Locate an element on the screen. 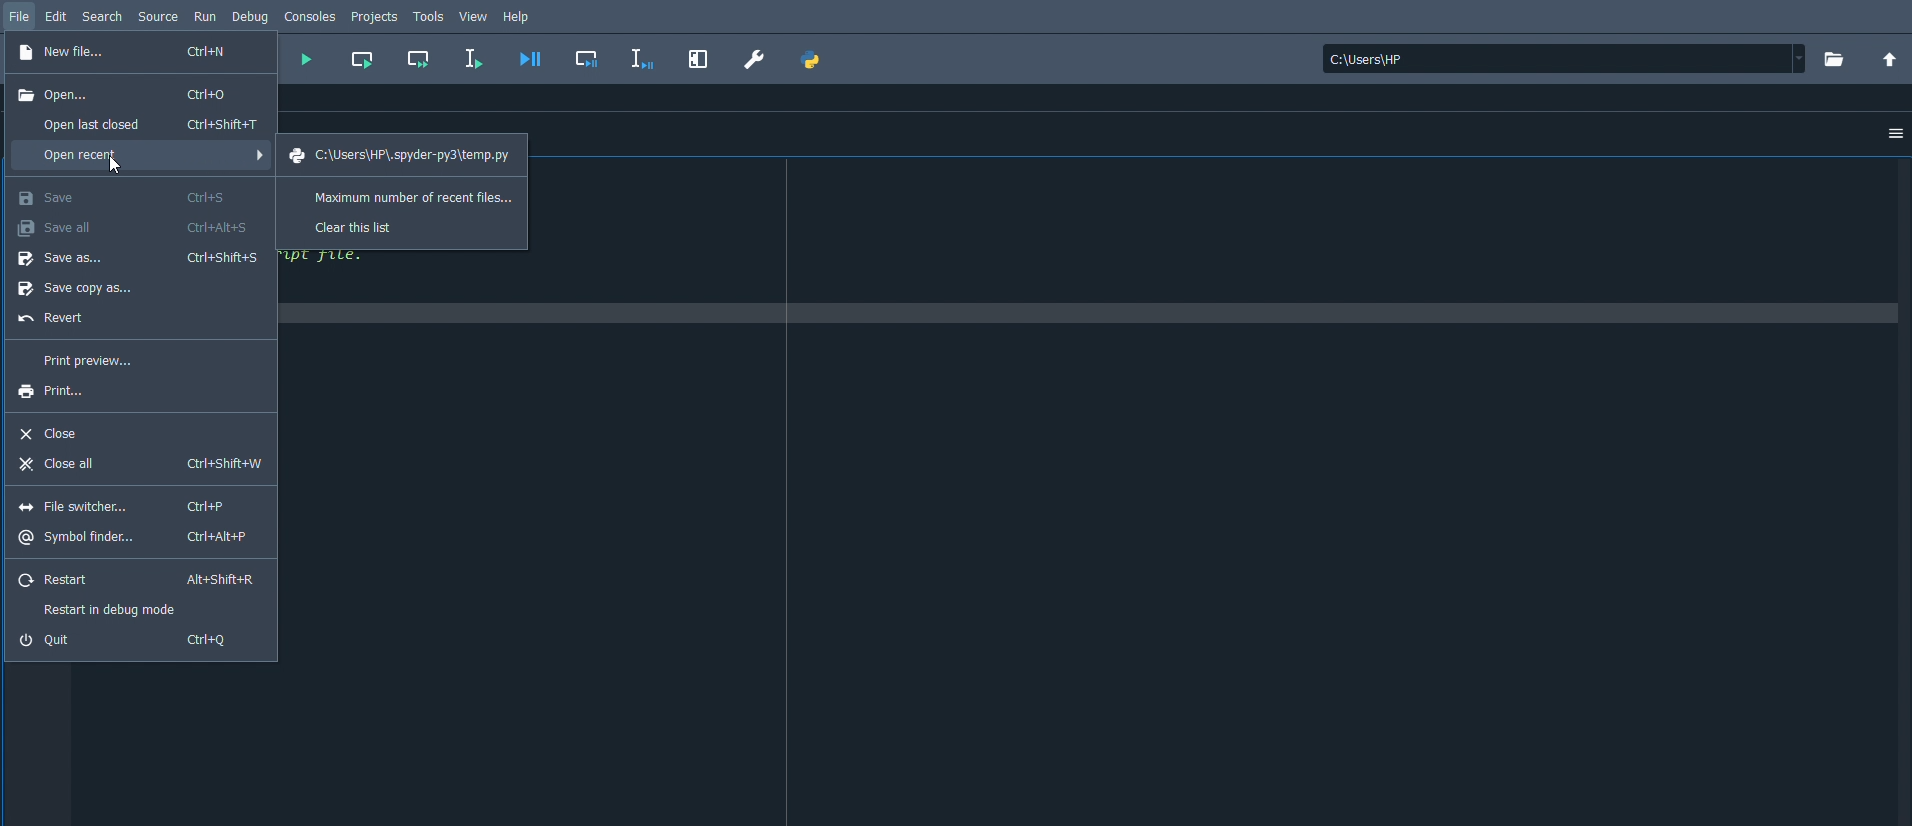 The width and height of the screenshot is (1912, 826). Tools is located at coordinates (431, 15).